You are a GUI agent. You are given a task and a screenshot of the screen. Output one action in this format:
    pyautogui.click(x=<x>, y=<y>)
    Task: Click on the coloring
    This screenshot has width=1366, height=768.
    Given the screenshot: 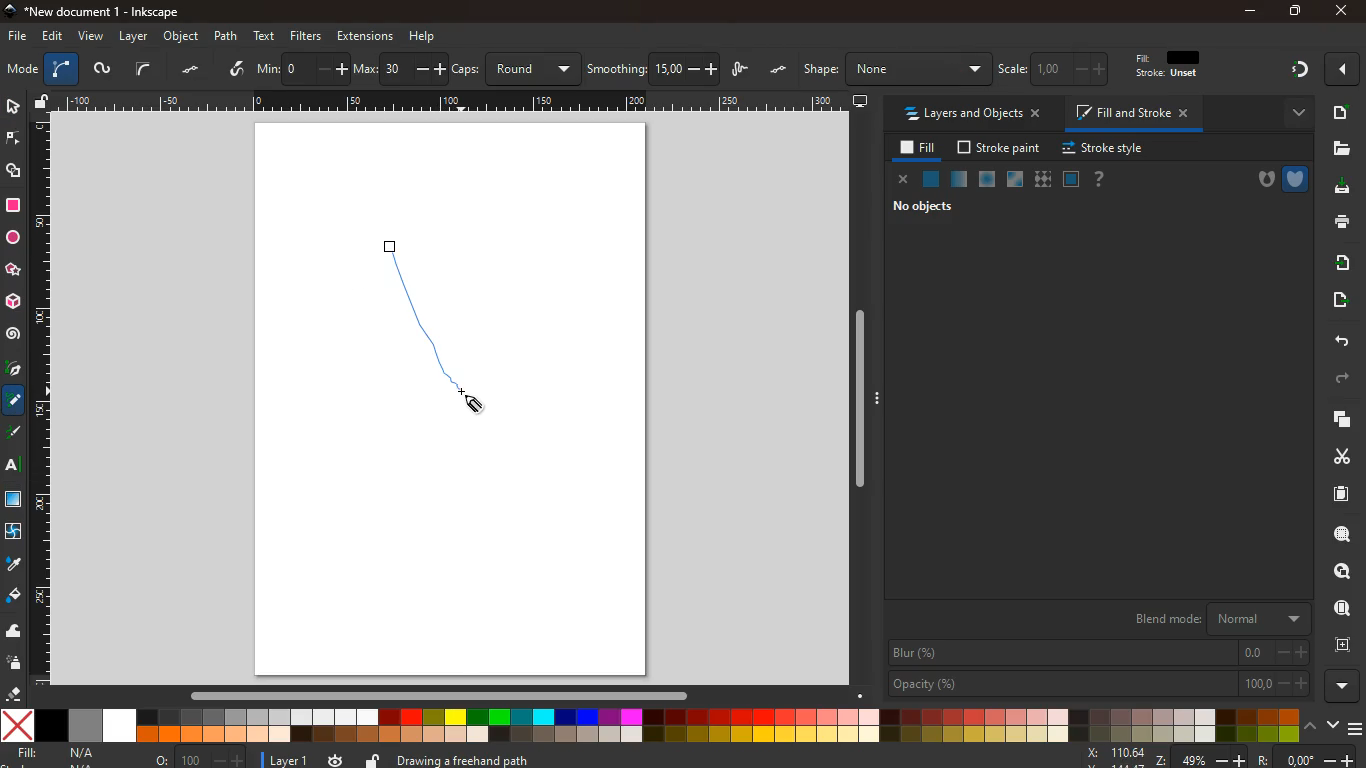 What is the action you would take?
    pyautogui.click(x=14, y=401)
    